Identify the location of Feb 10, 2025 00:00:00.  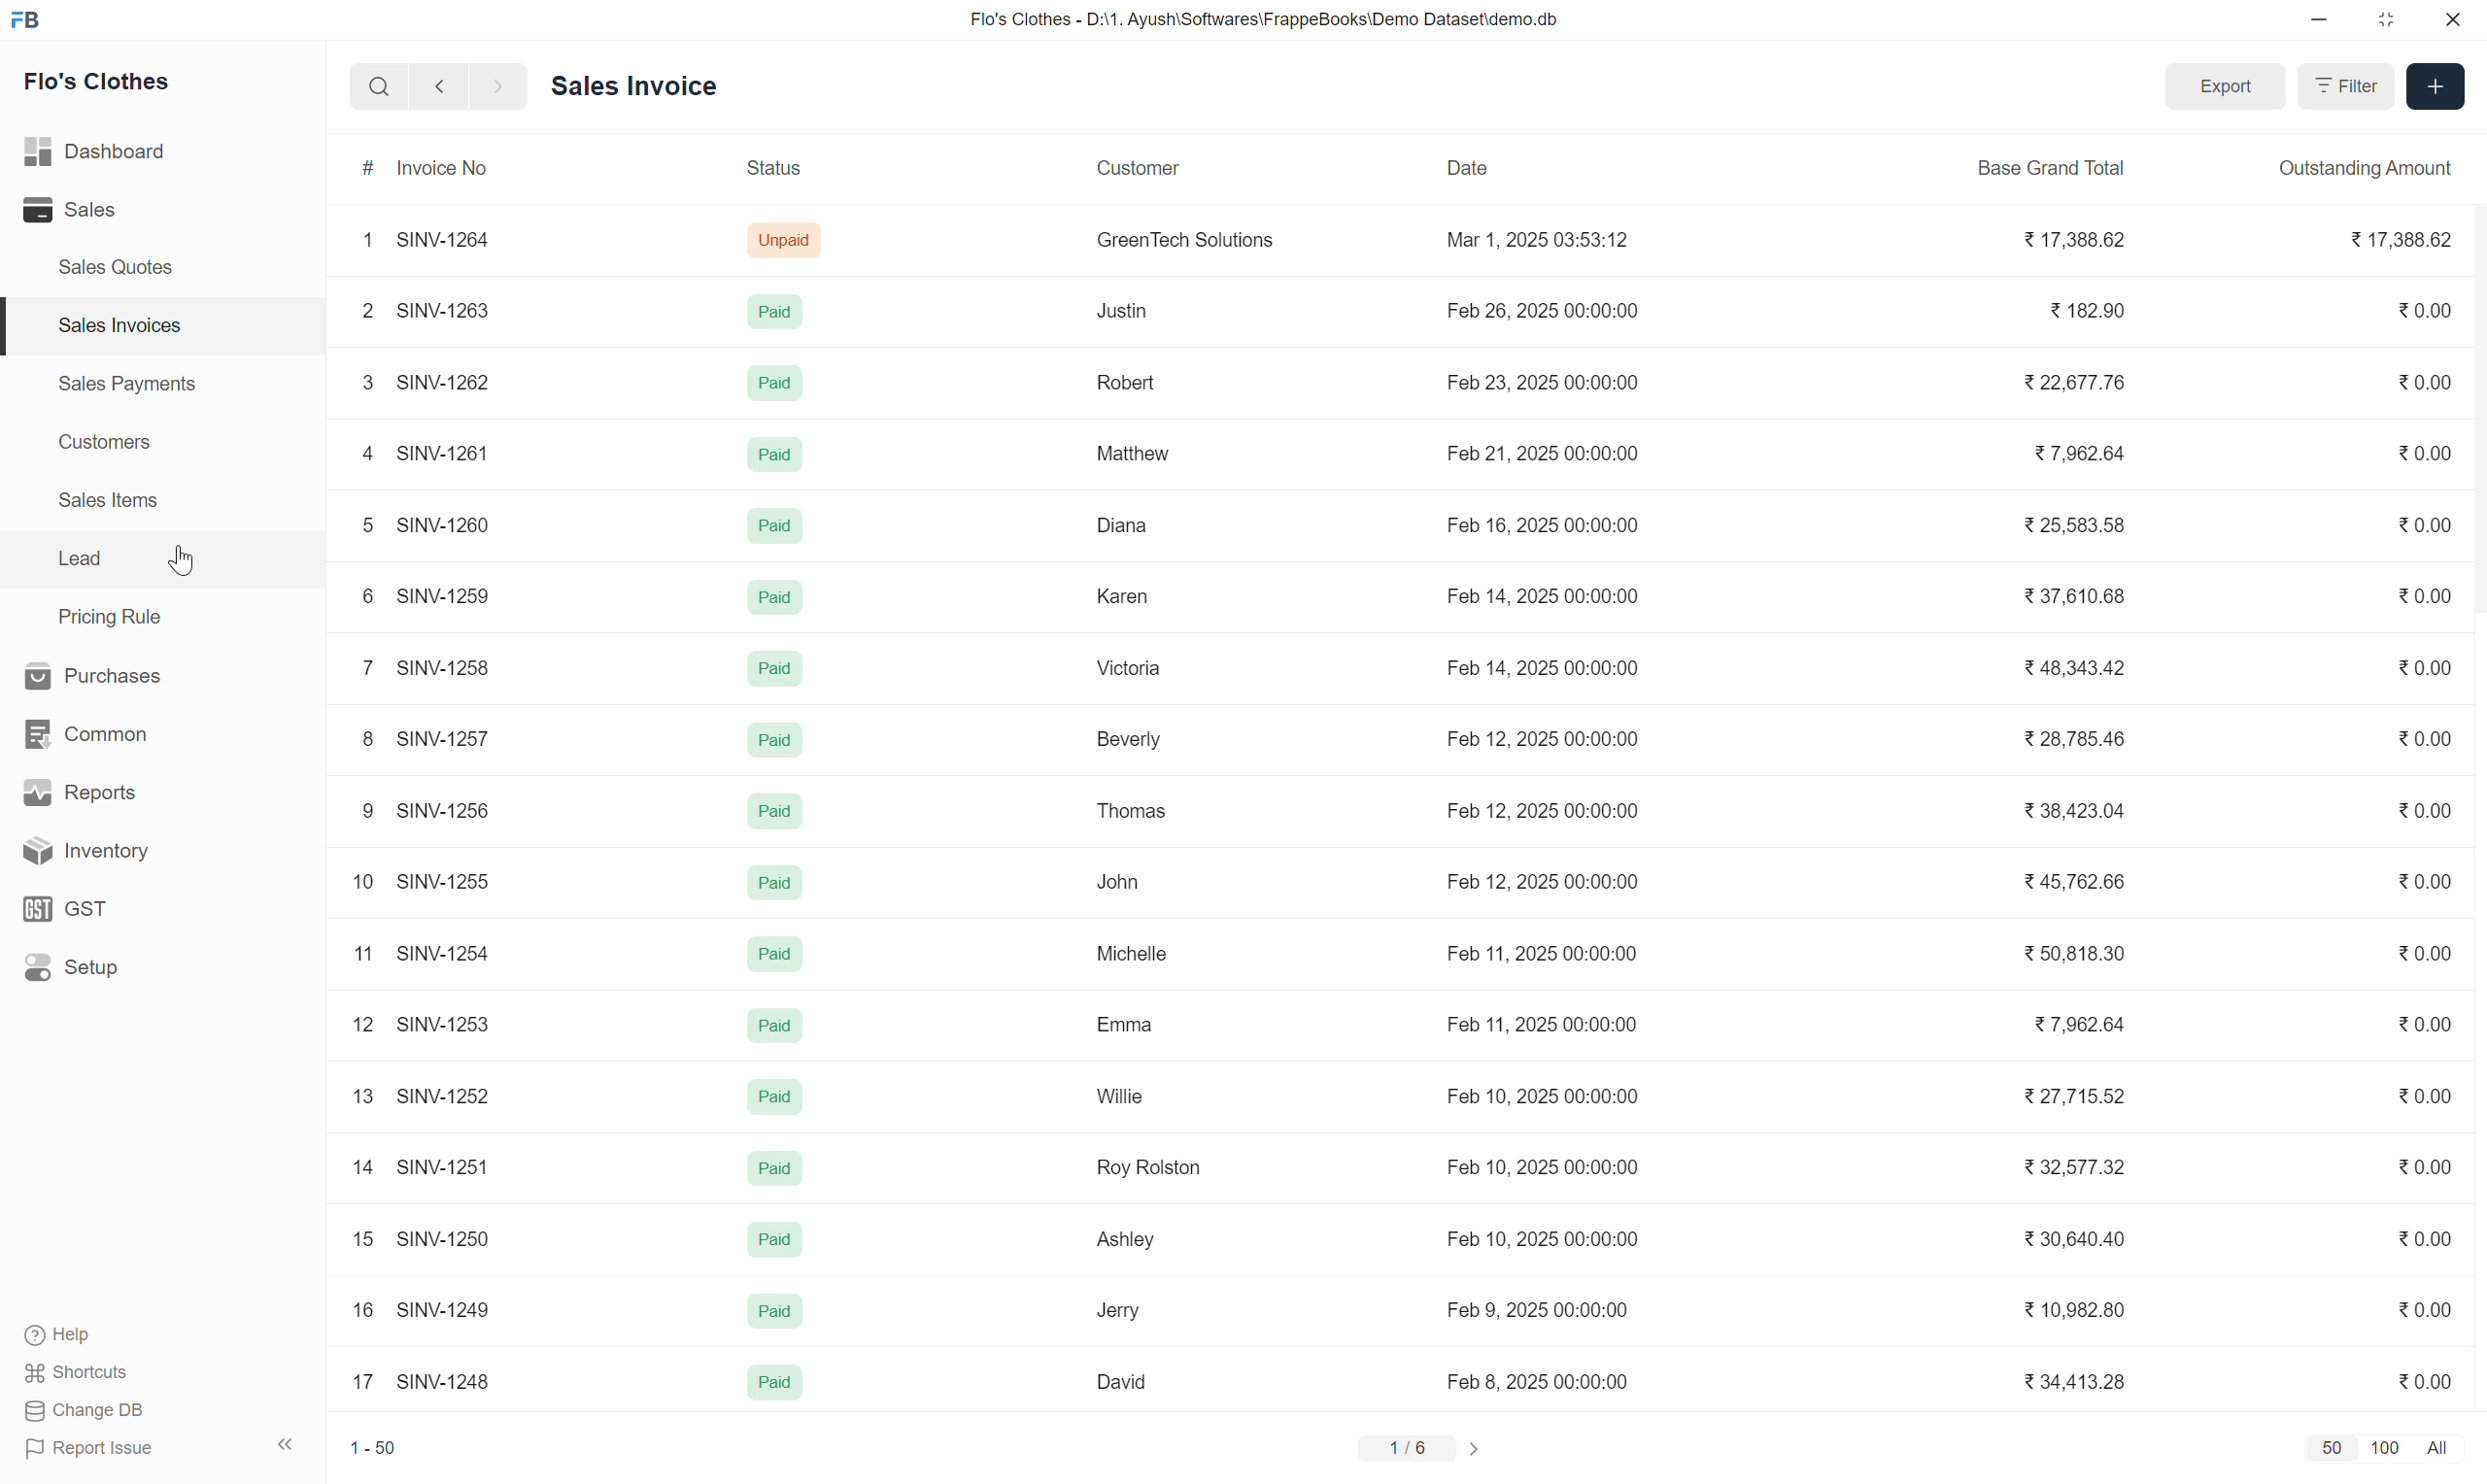
(1539, 1096).